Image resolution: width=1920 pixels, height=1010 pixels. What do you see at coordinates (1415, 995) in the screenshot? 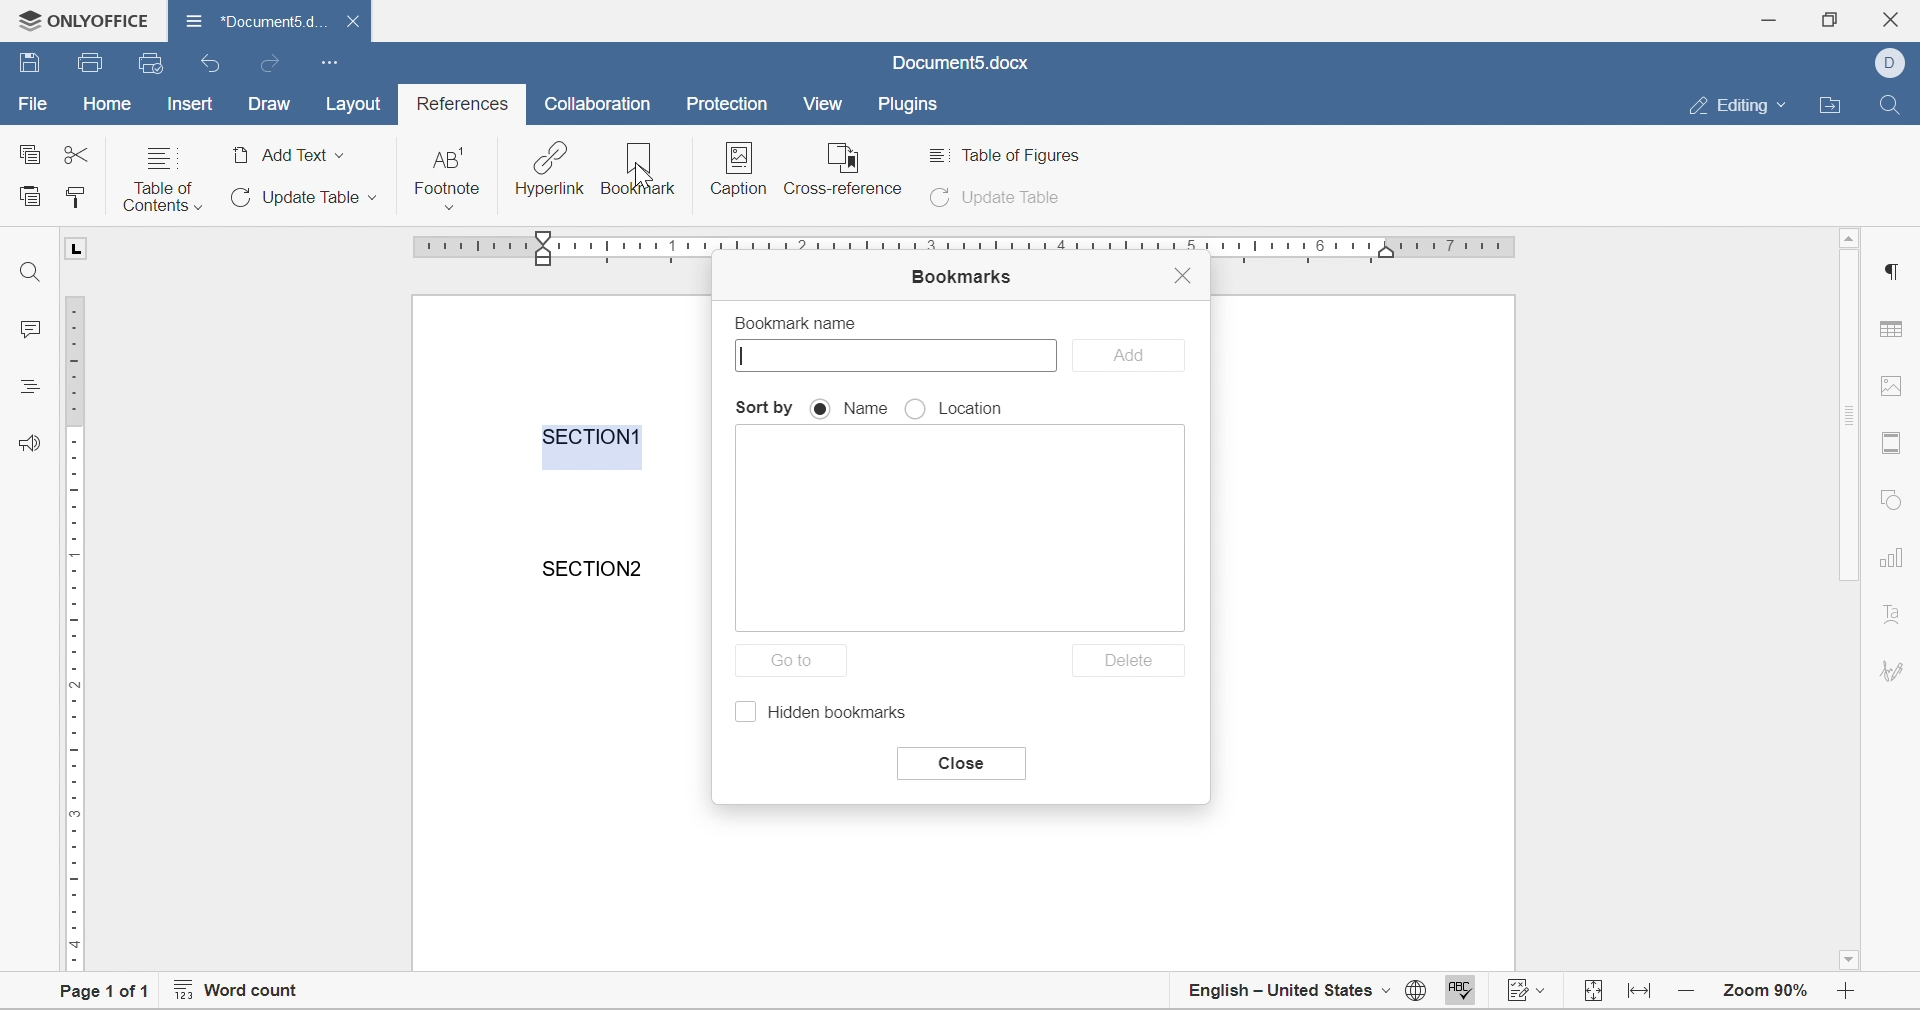
I see `set document language` at bounding box center [1415, 995].